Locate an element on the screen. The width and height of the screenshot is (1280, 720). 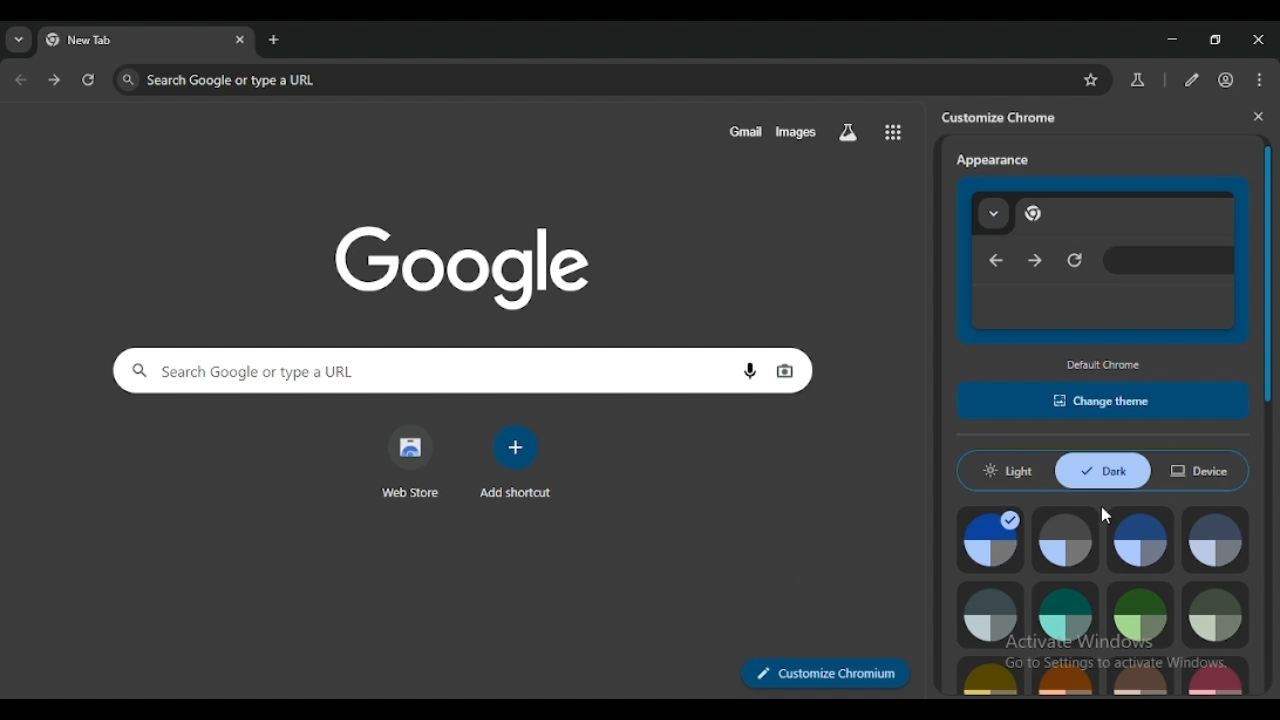
images is located at coordinates (794, 132).